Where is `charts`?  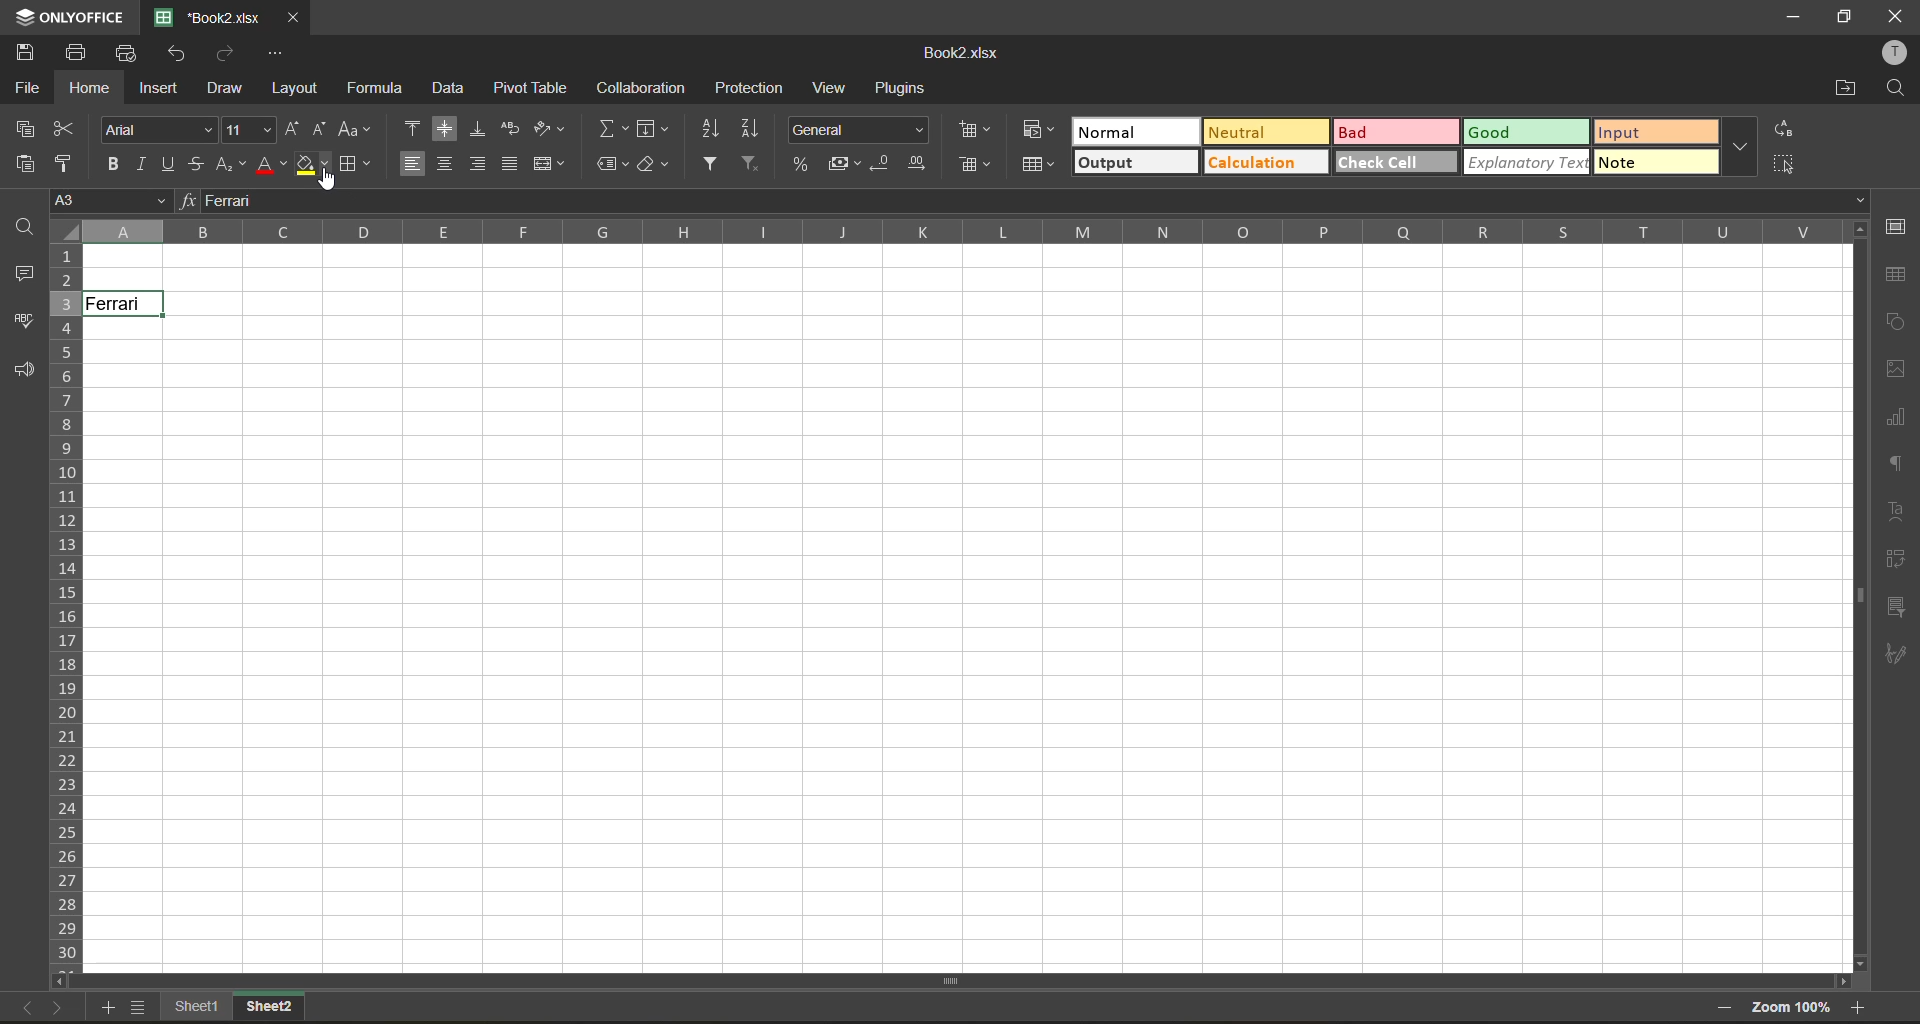 charts is located at coordinates (1898, 418).